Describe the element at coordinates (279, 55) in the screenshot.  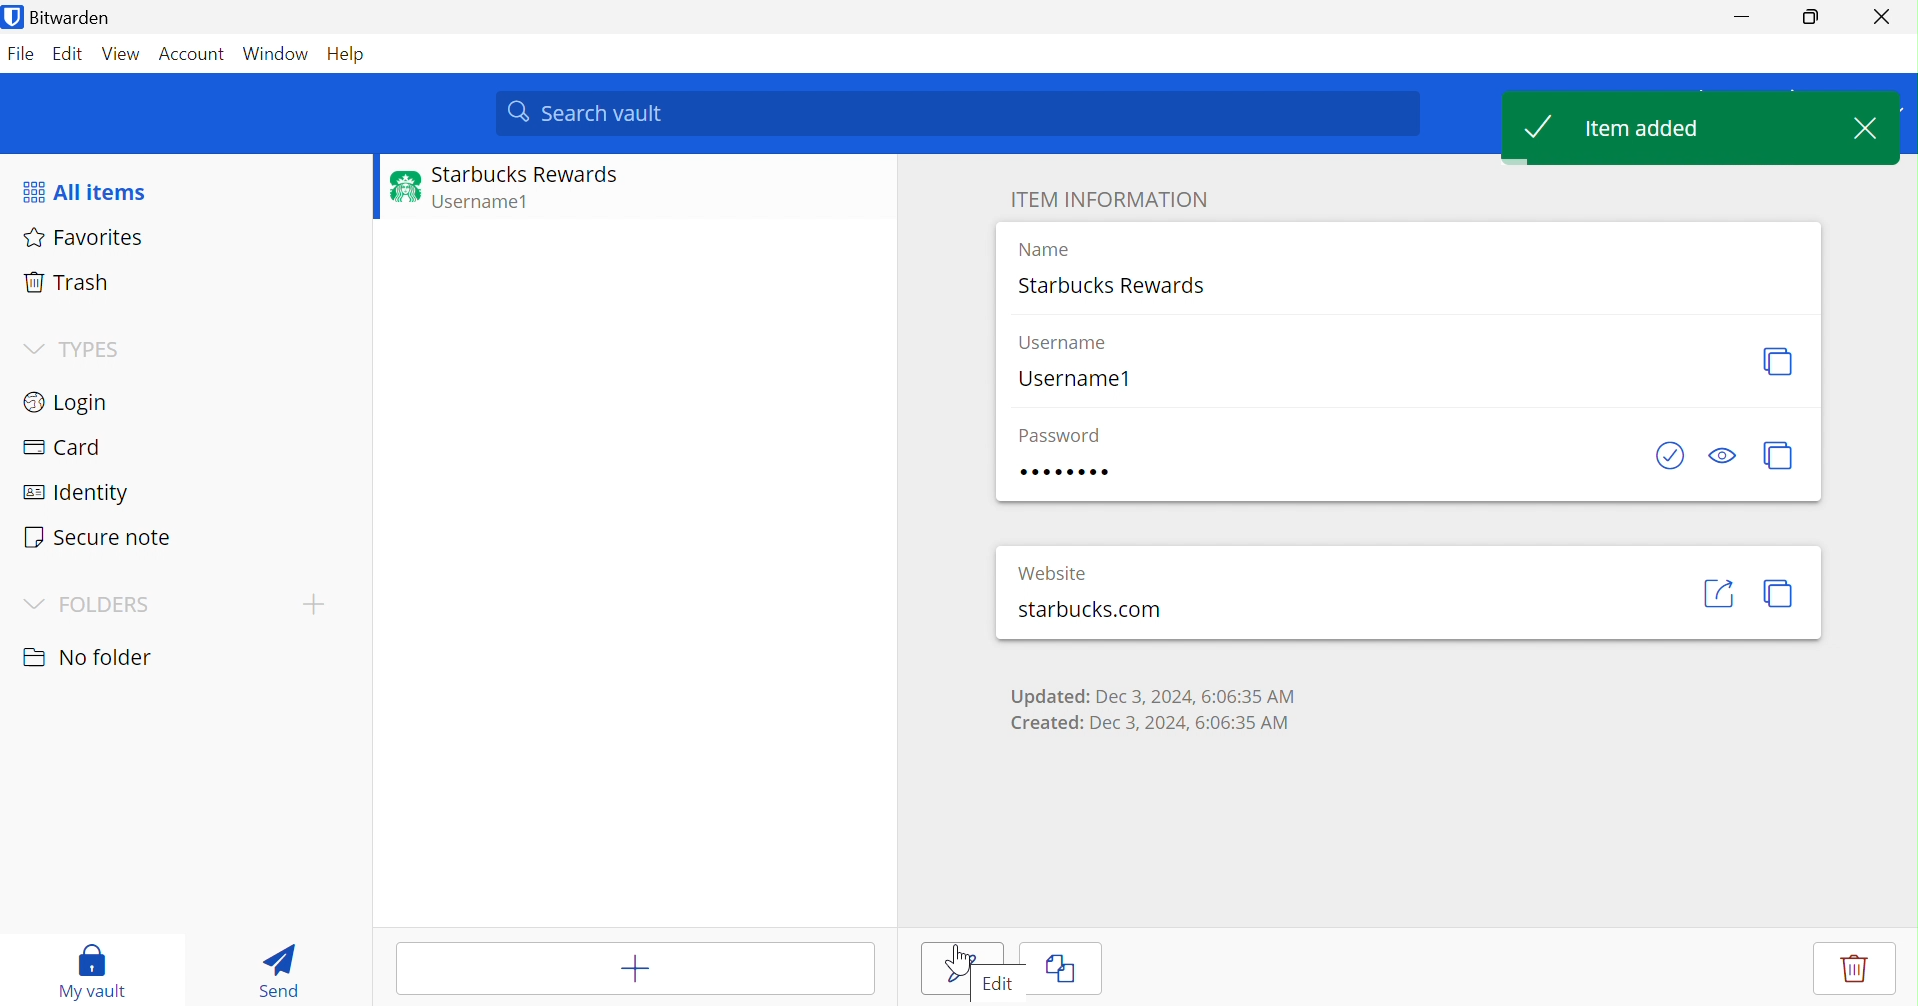
I see `Window` at that location.